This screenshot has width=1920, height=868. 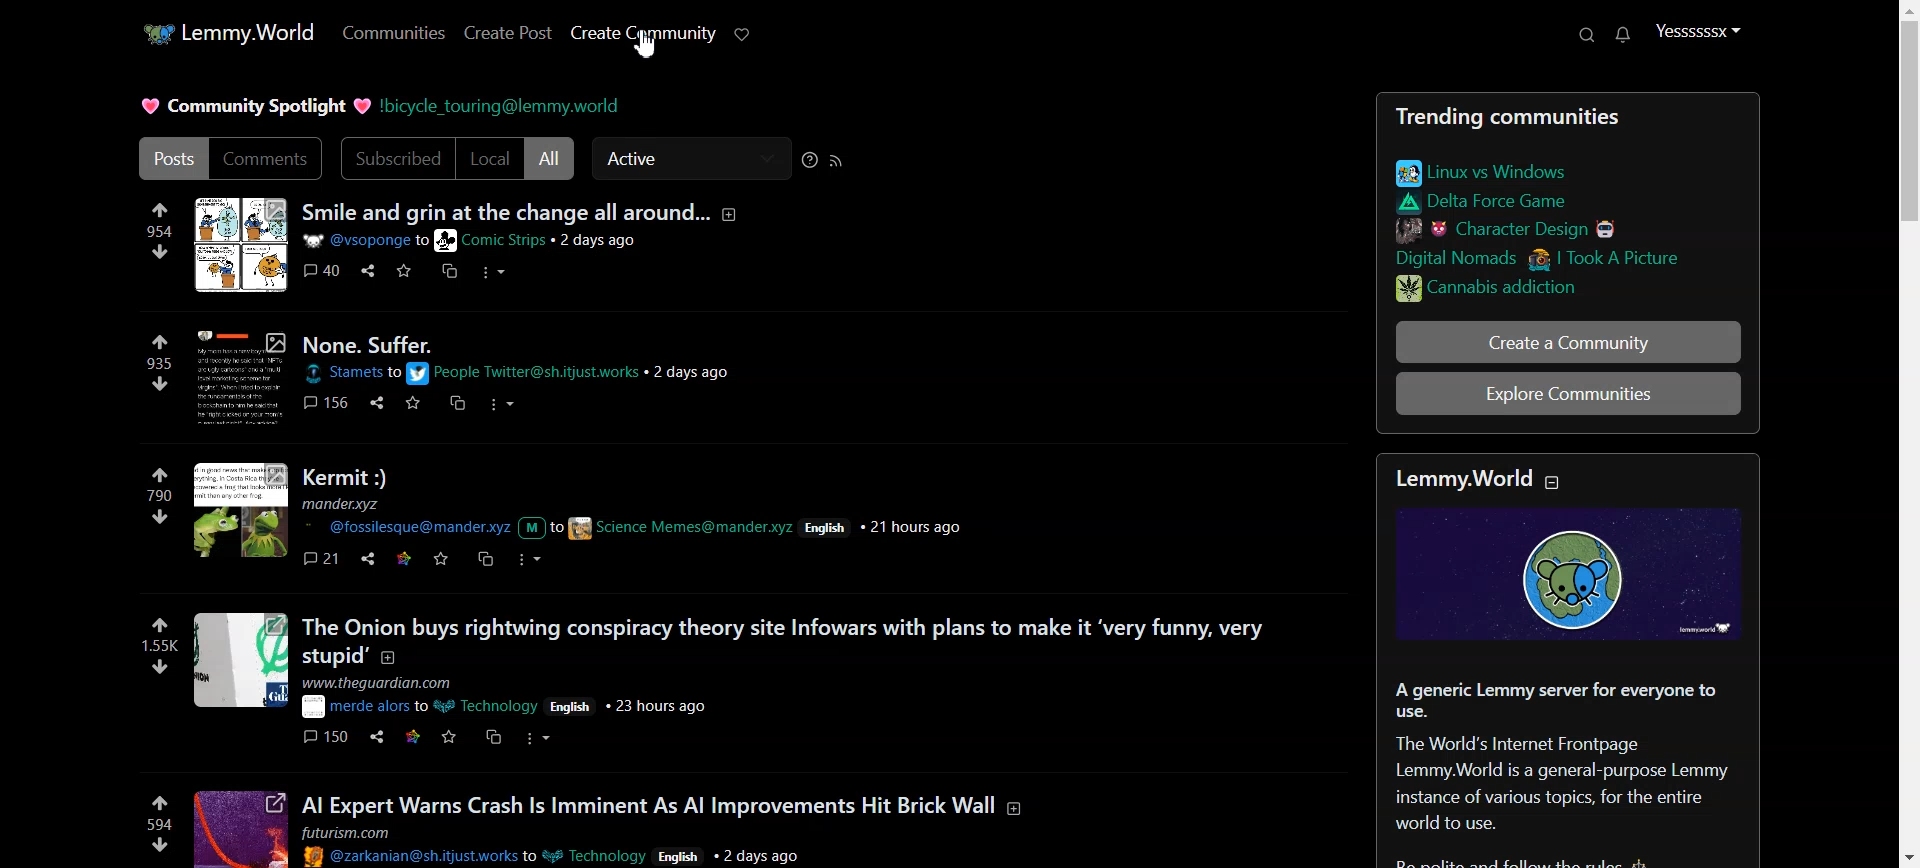 What do you see at coordinates (1698, 30) in the screenshot?
I see `Profile` at bounding box center [1698, 30].